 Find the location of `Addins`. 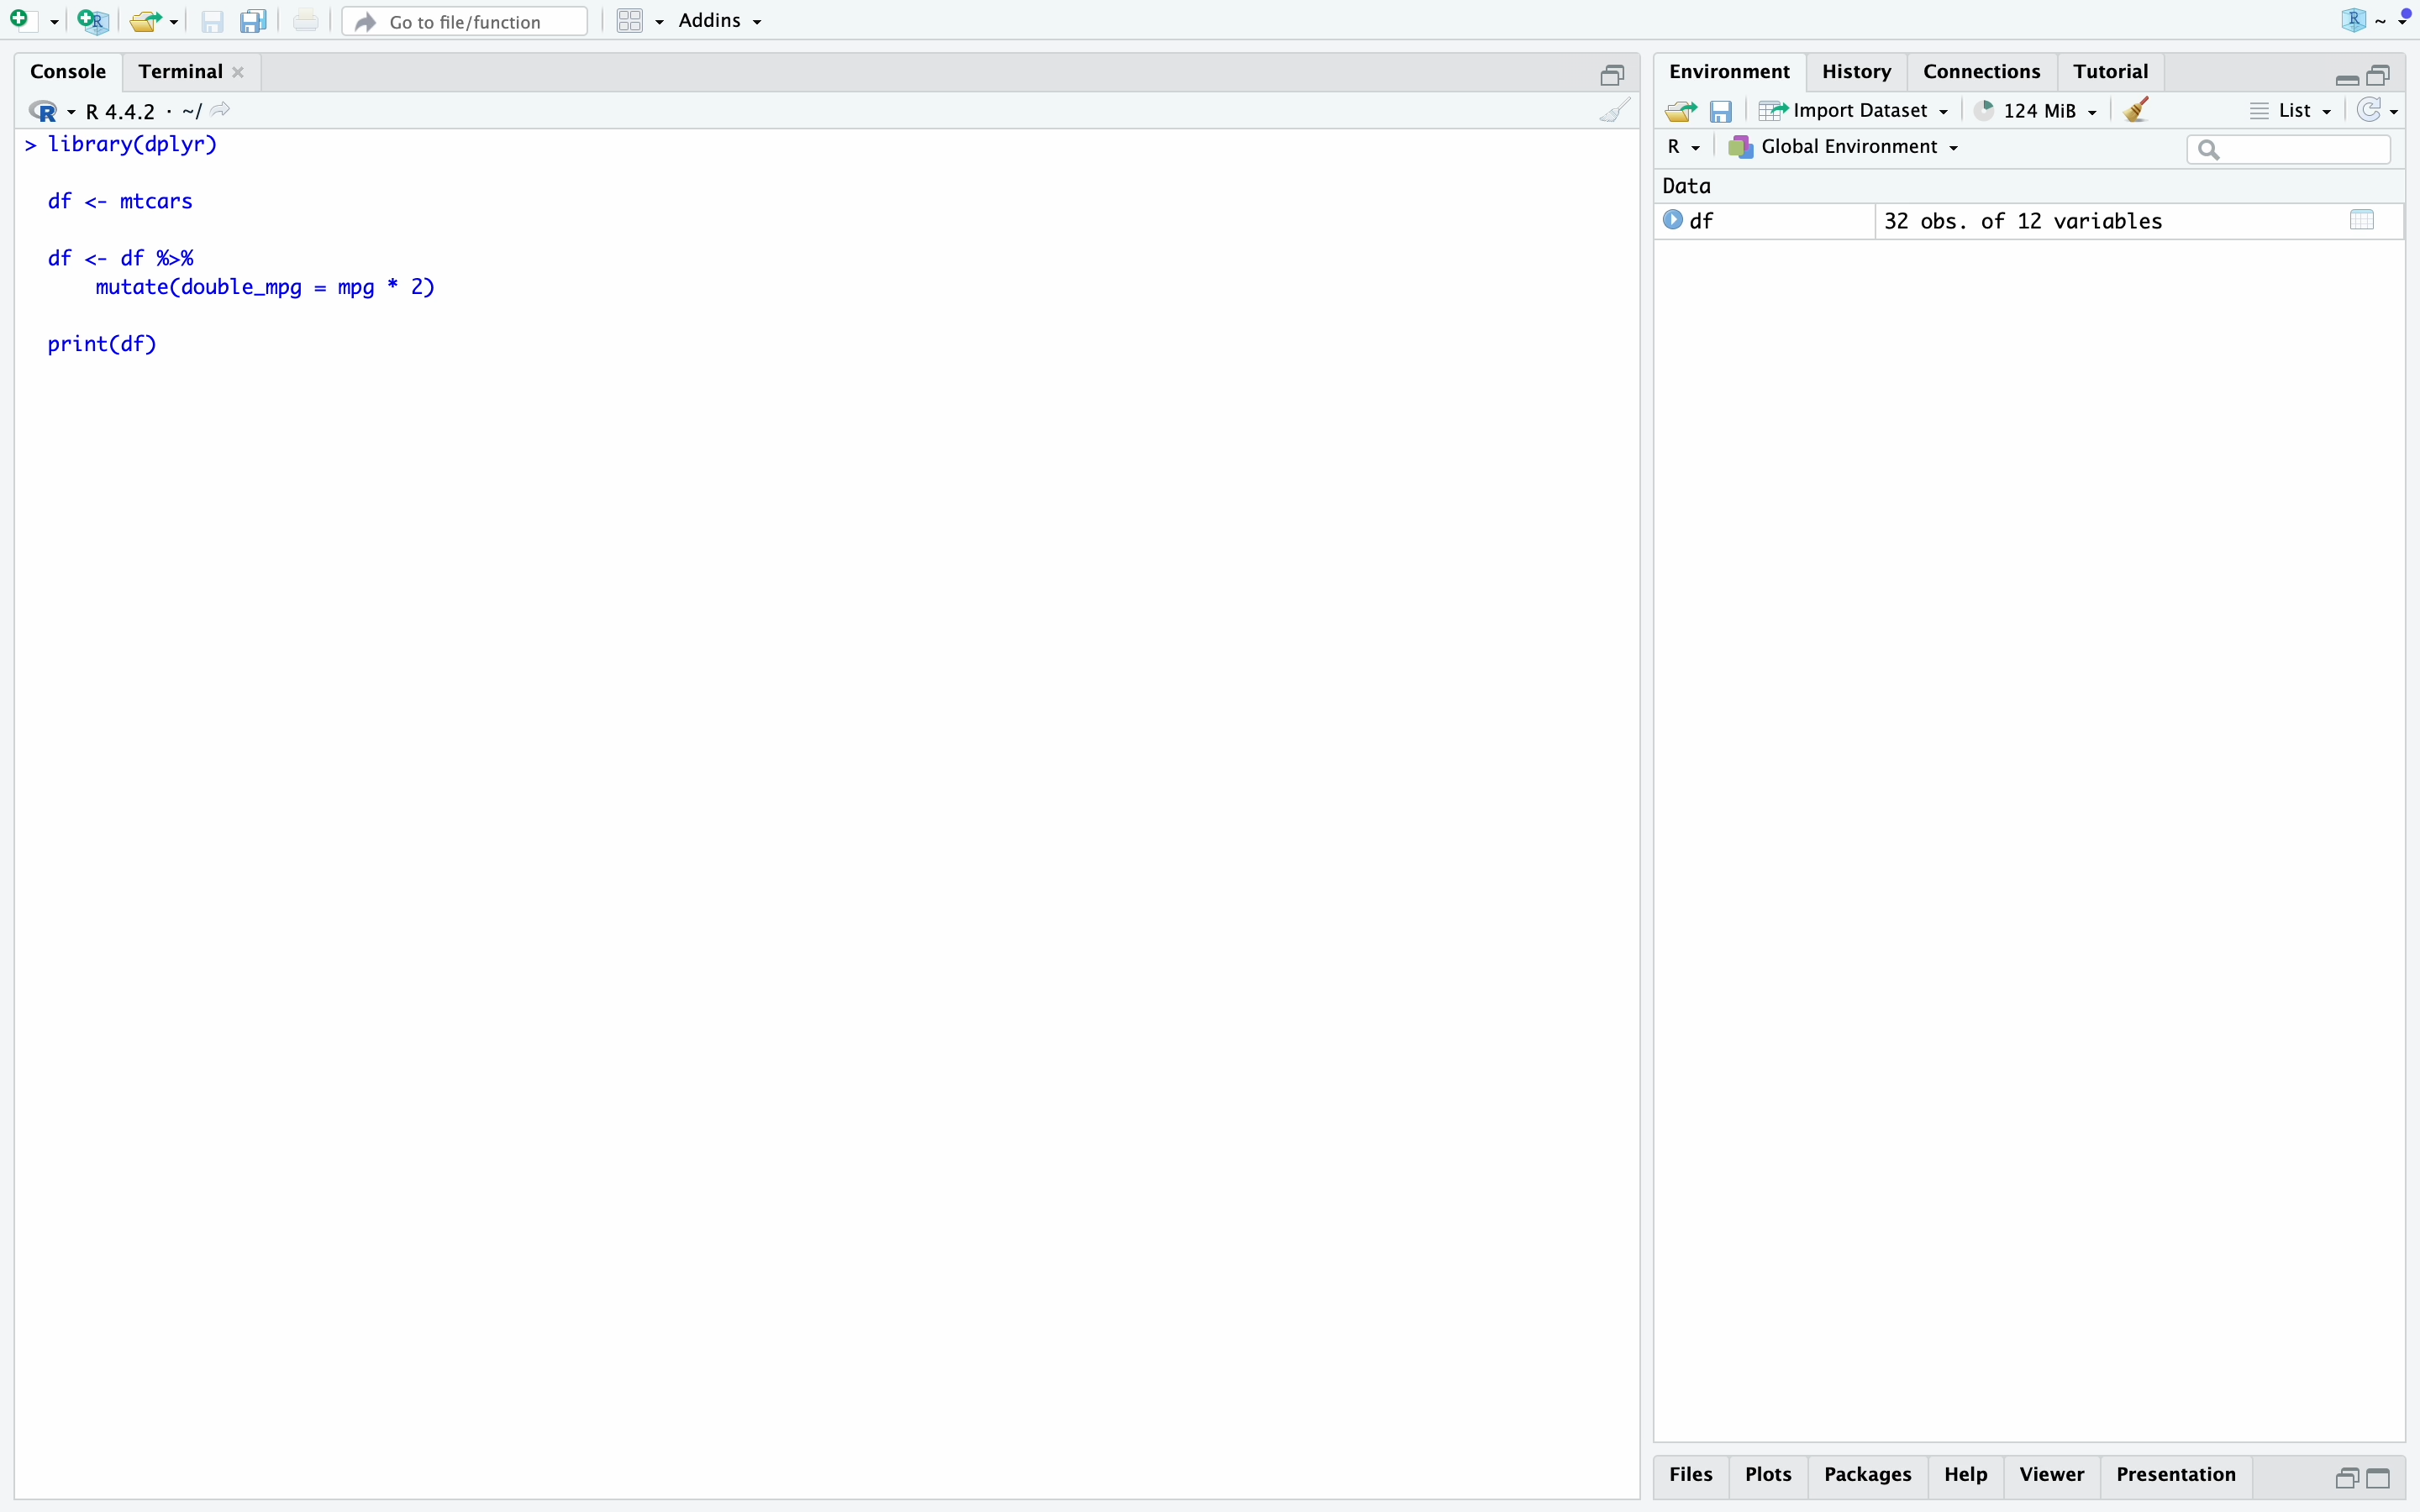

Addins is located at coordinates (720, 22).